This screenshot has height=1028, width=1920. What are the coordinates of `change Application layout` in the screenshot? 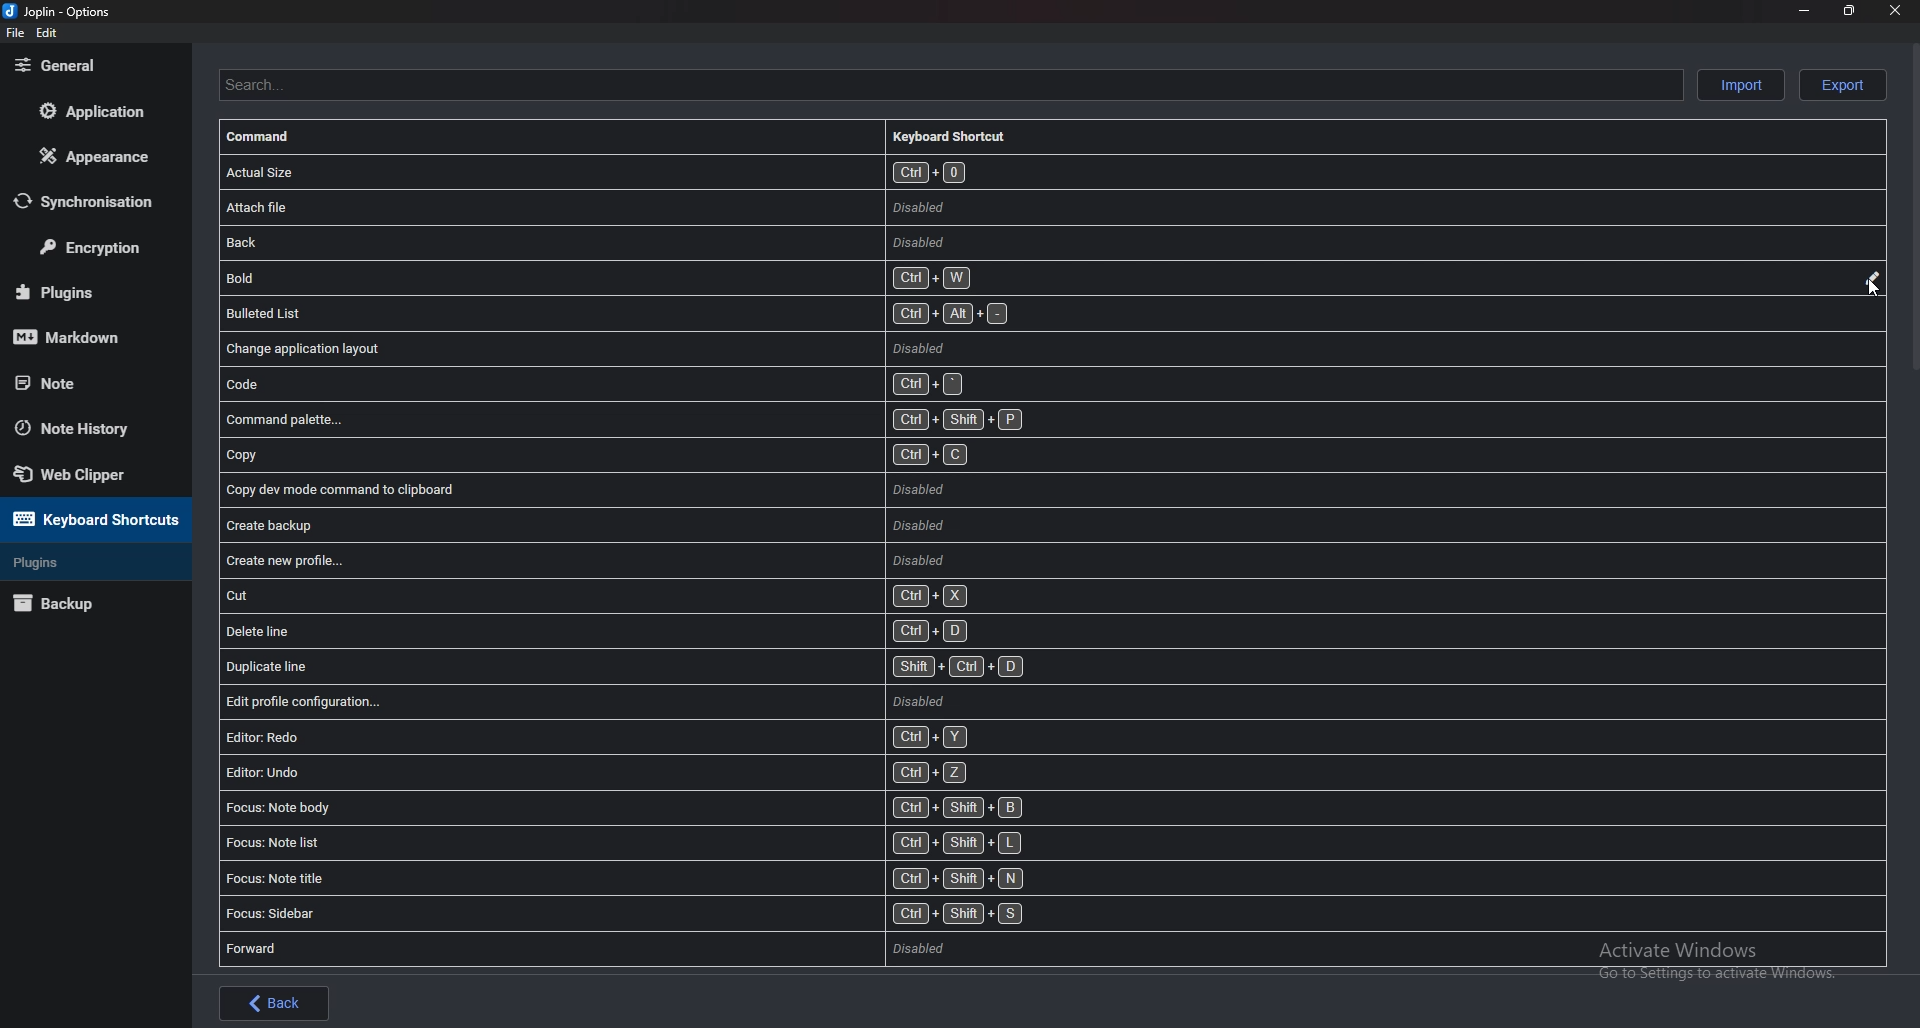 It's located at (716, 347).